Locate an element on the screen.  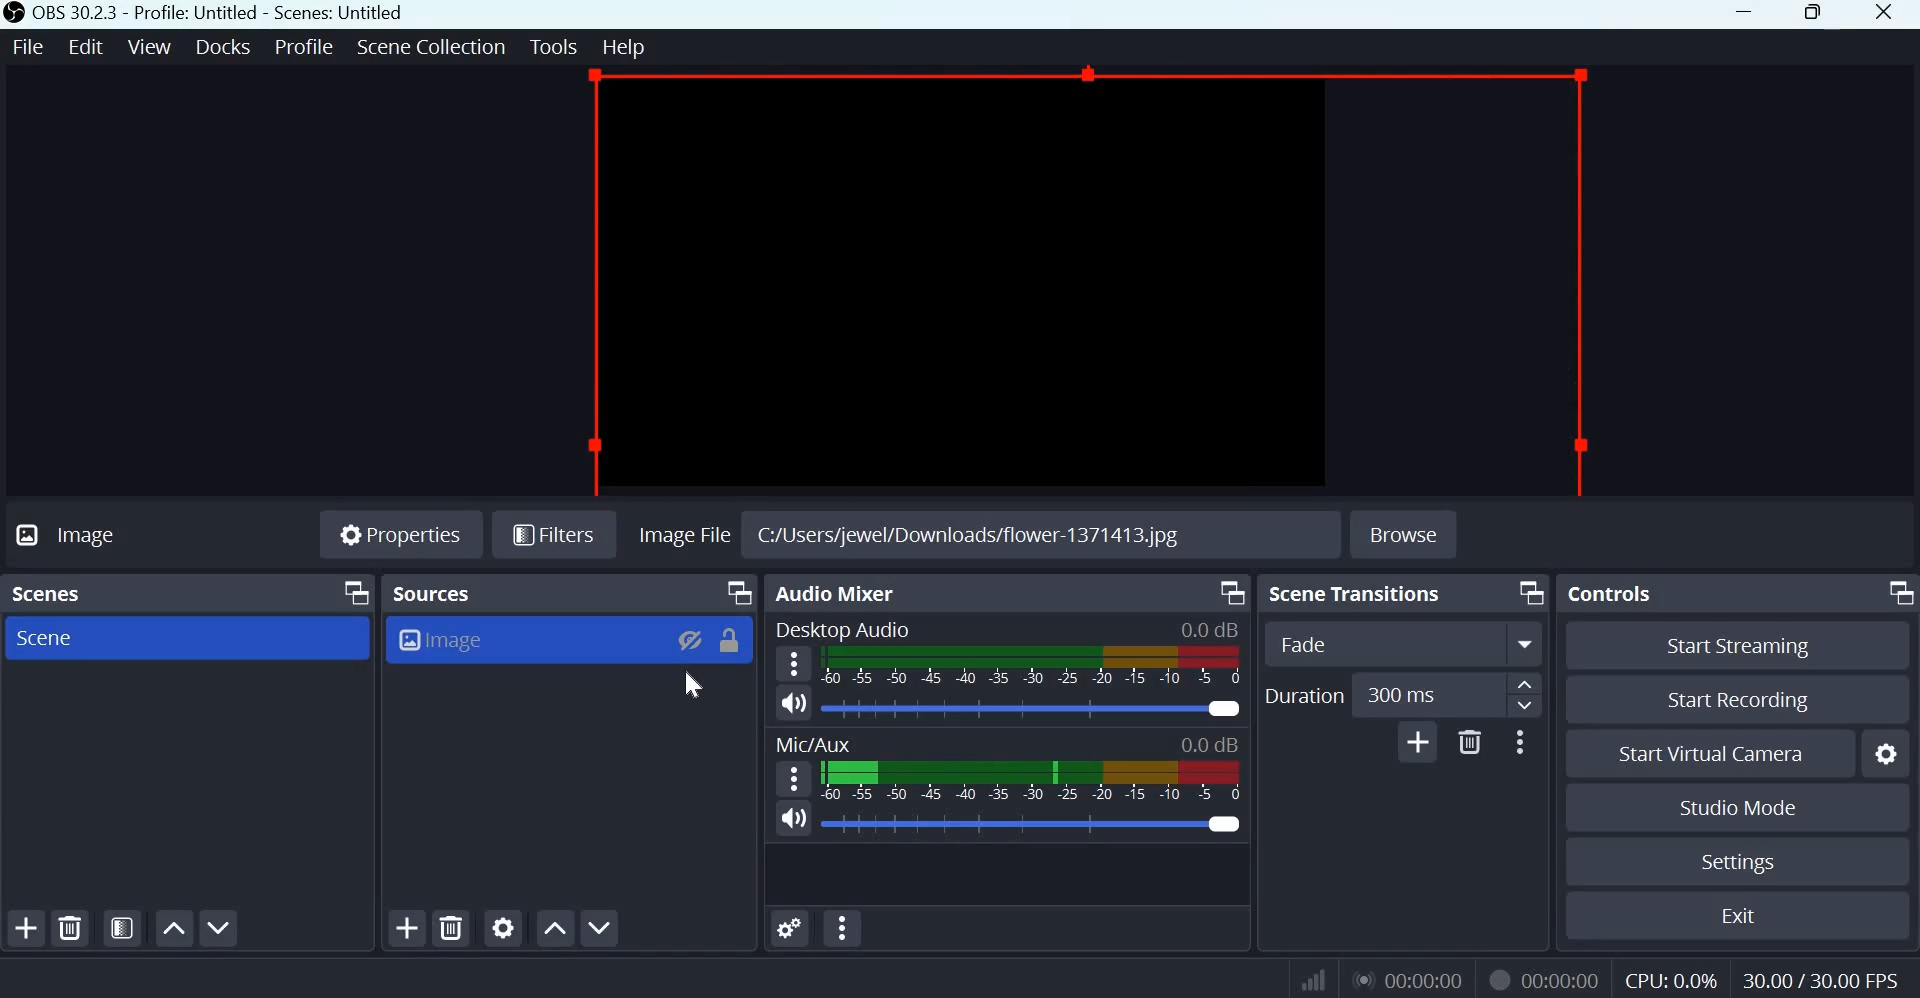
Scene transitions is located at coordinates (1352, 595).